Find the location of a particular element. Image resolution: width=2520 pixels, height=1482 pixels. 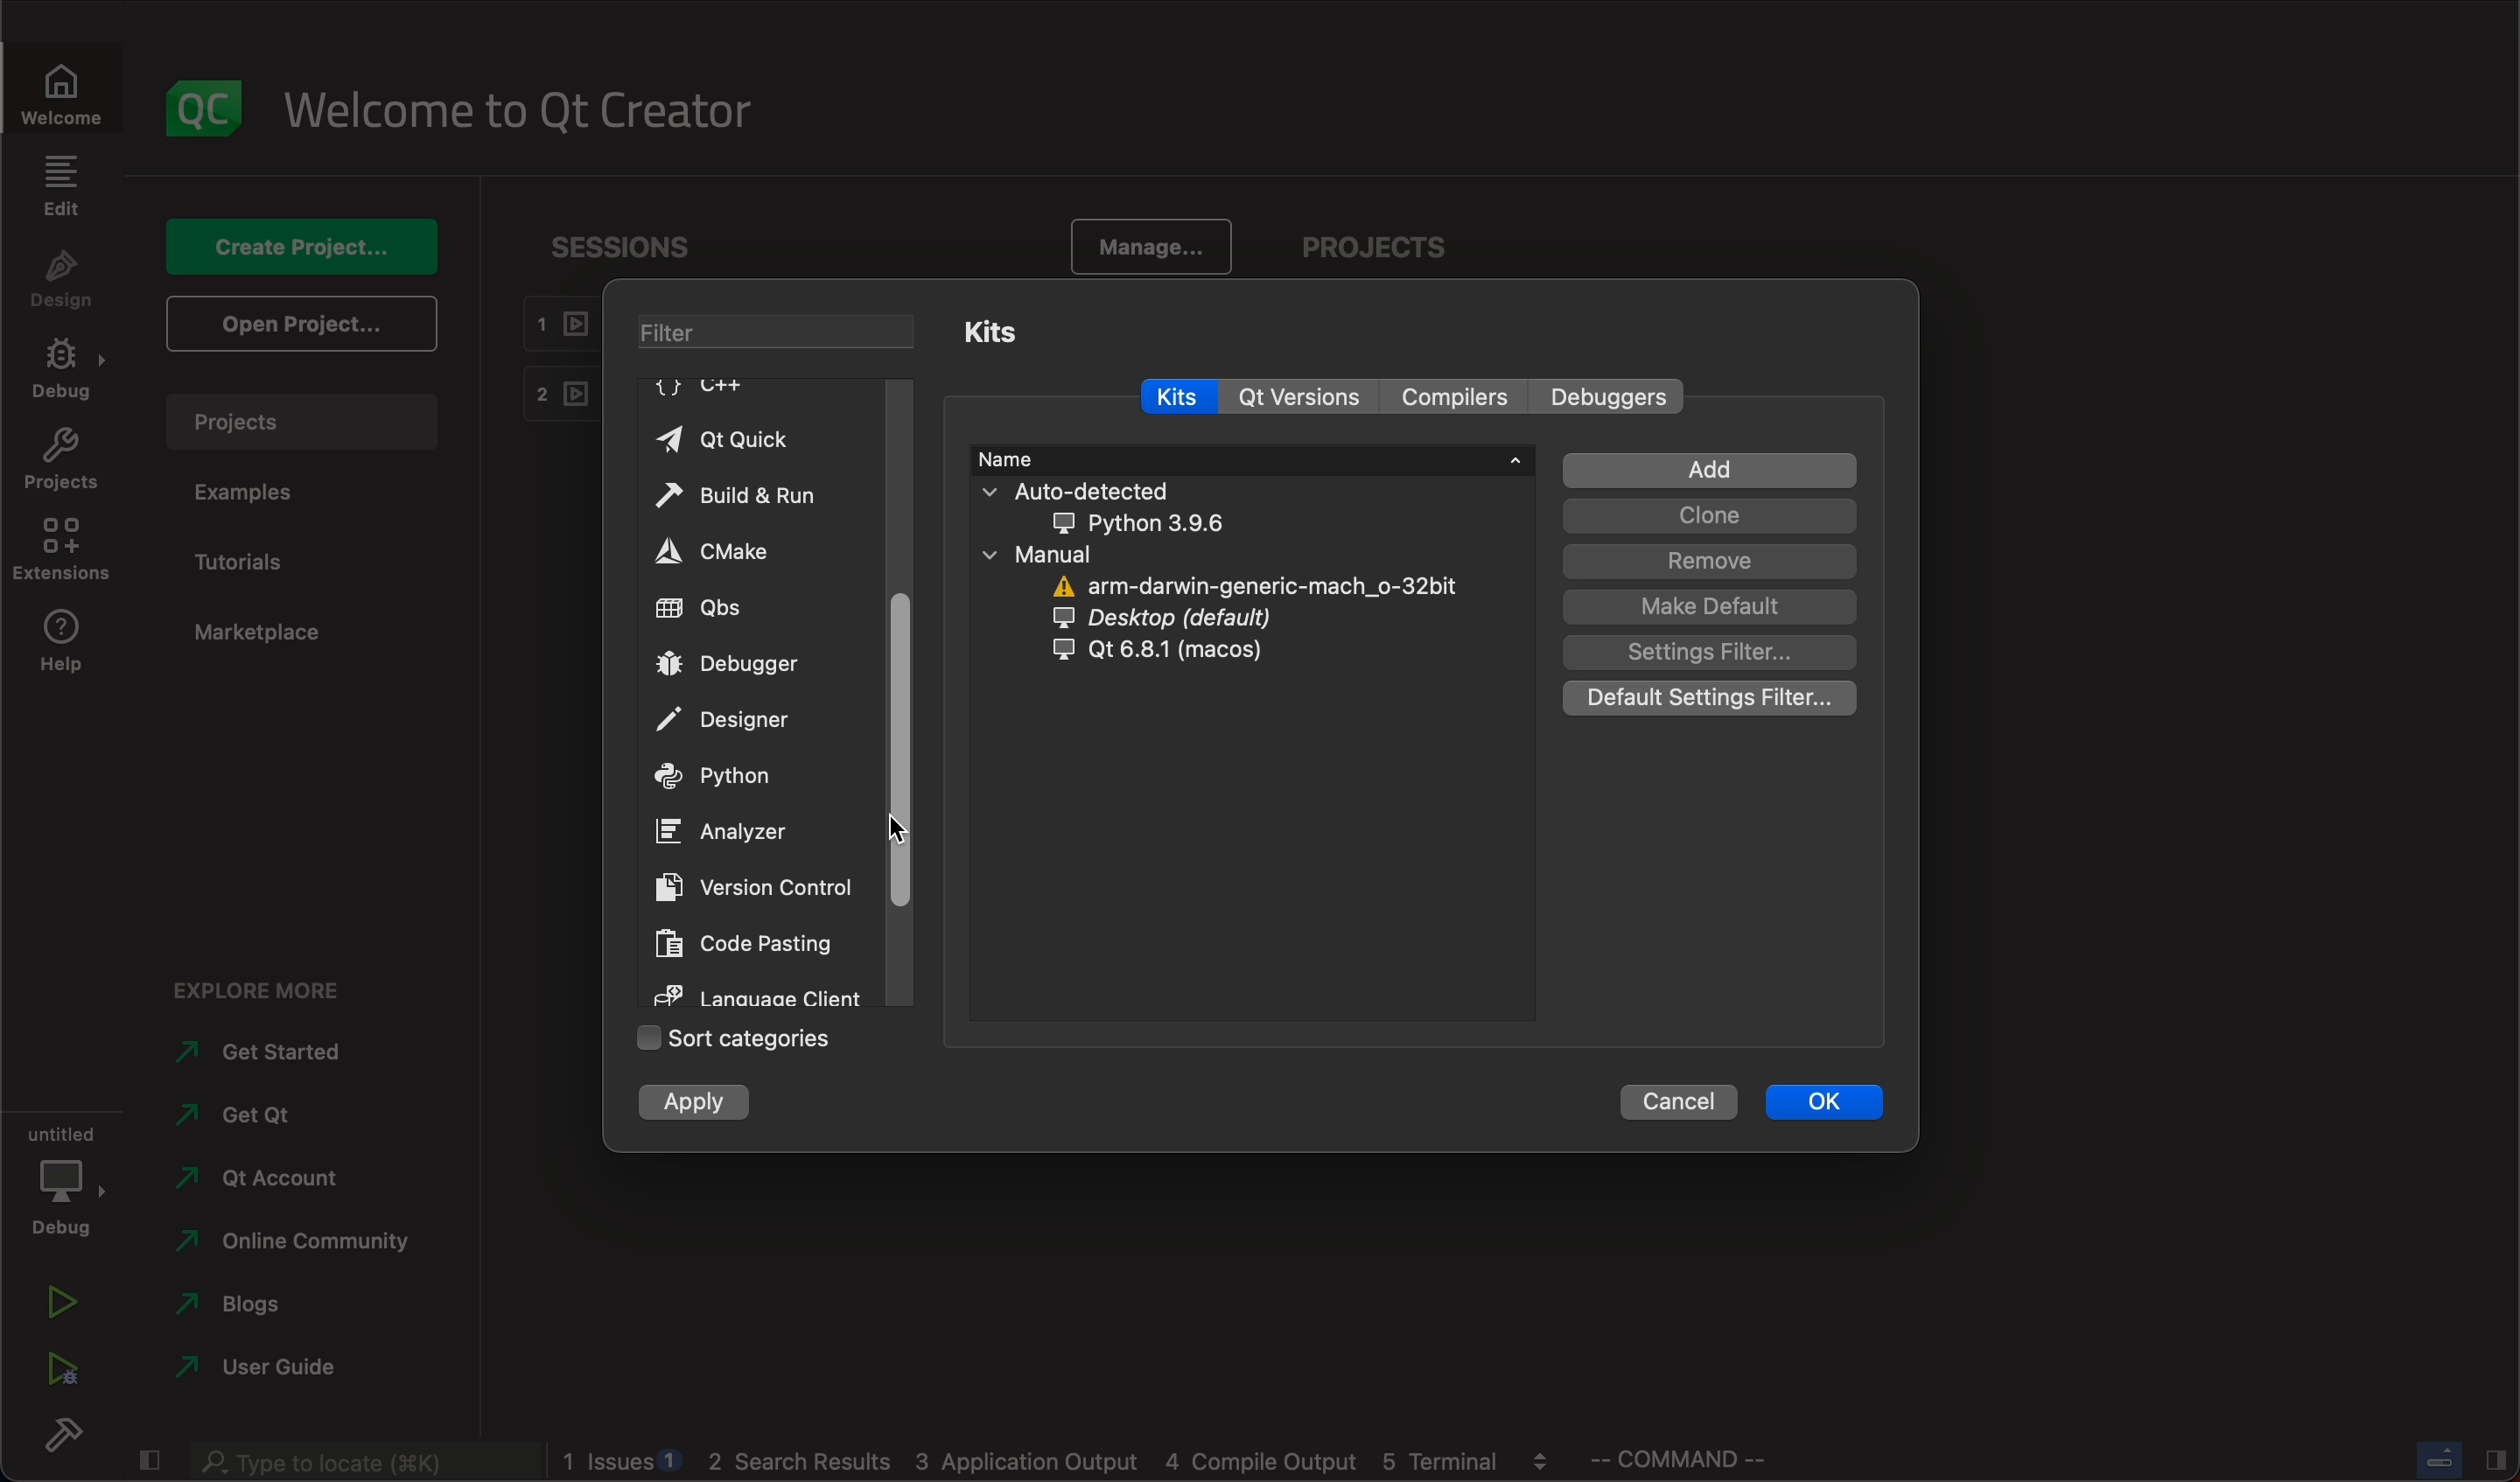

sort  is located at coordinates (738, 1038).